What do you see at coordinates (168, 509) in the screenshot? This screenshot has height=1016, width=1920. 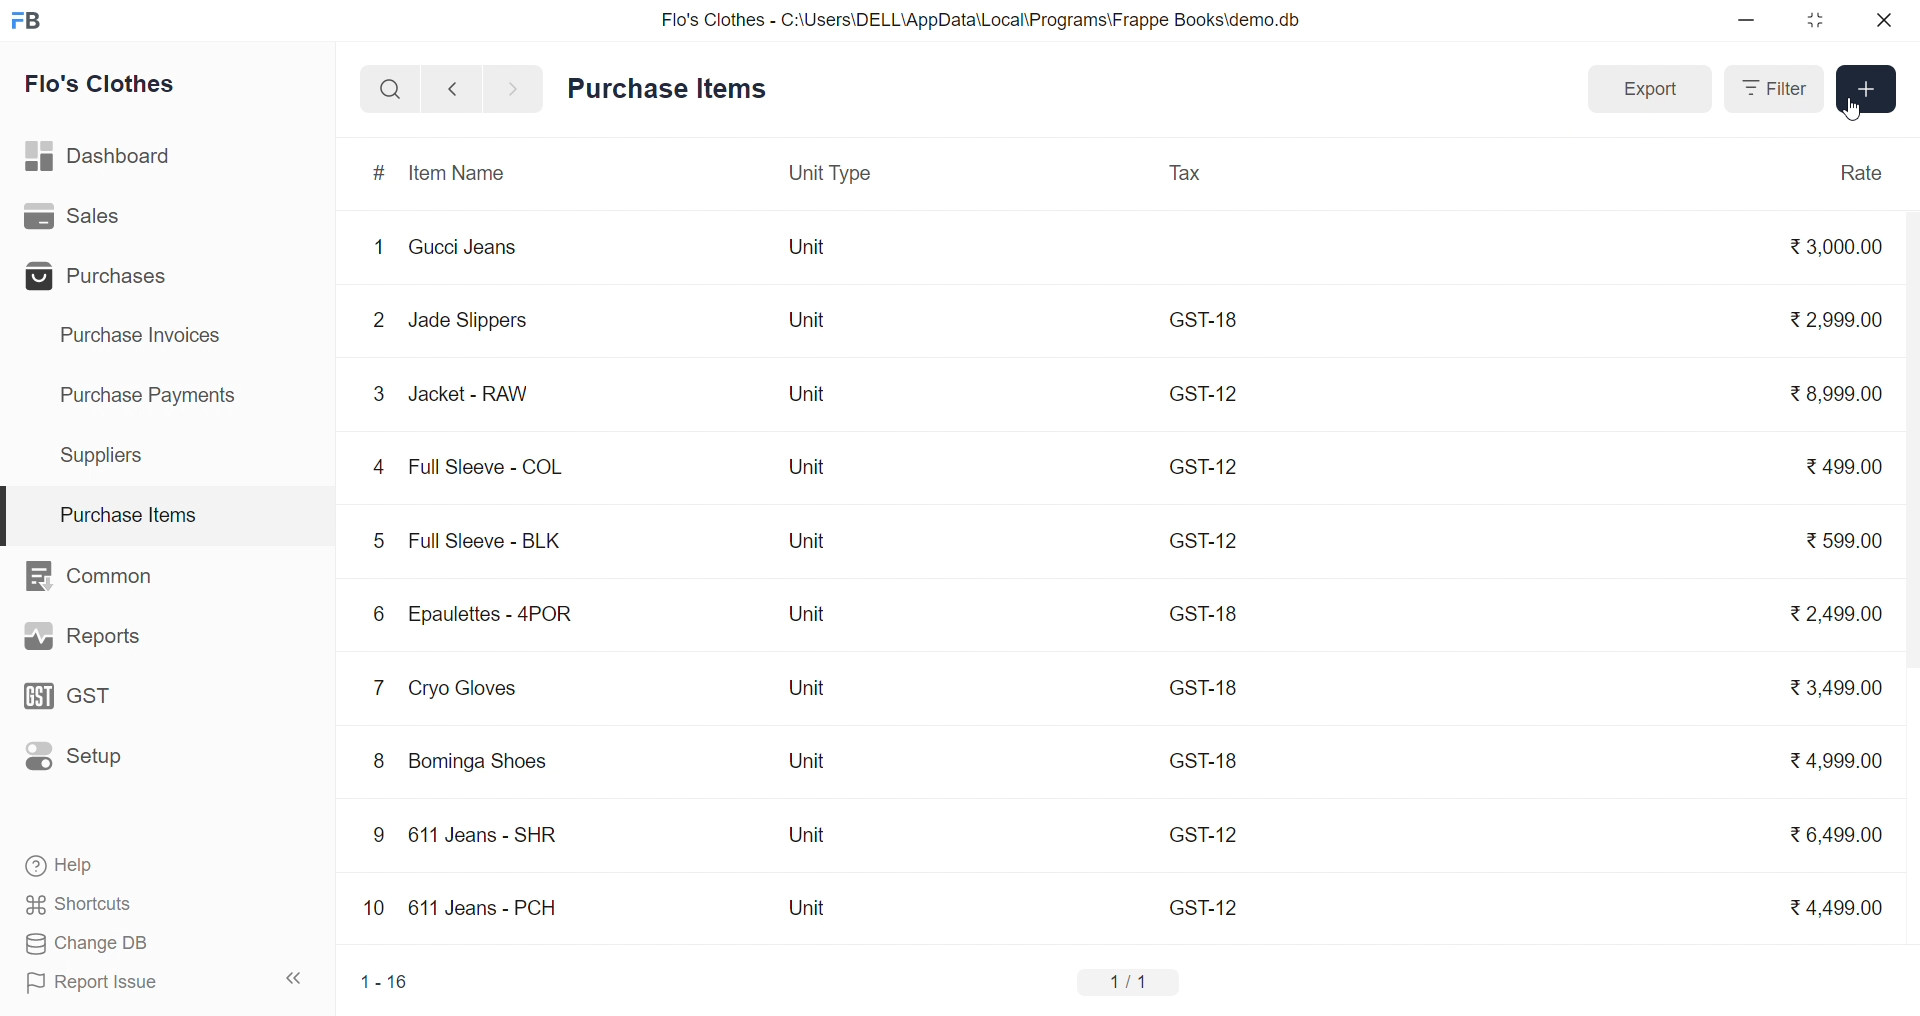 I see `Purchase Items` at bounding box center [168, 509].